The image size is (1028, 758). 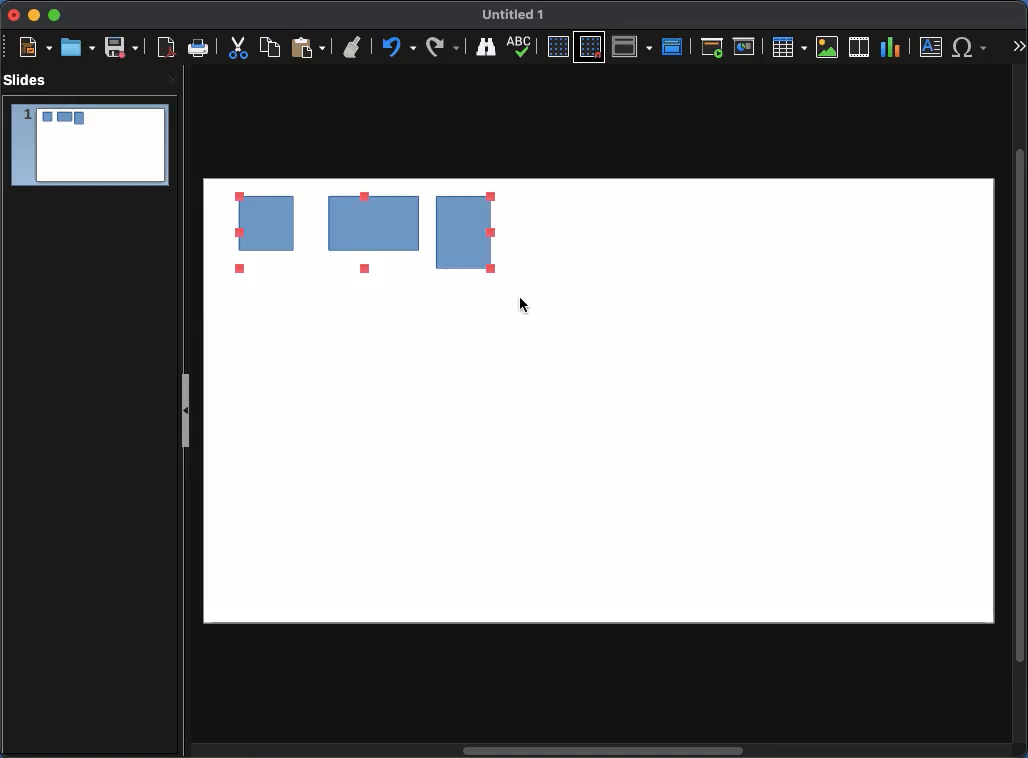 What do you see at coordinates (931, 48) in the screenshot?
I see `Textbox` at bounding box center [931, 48].